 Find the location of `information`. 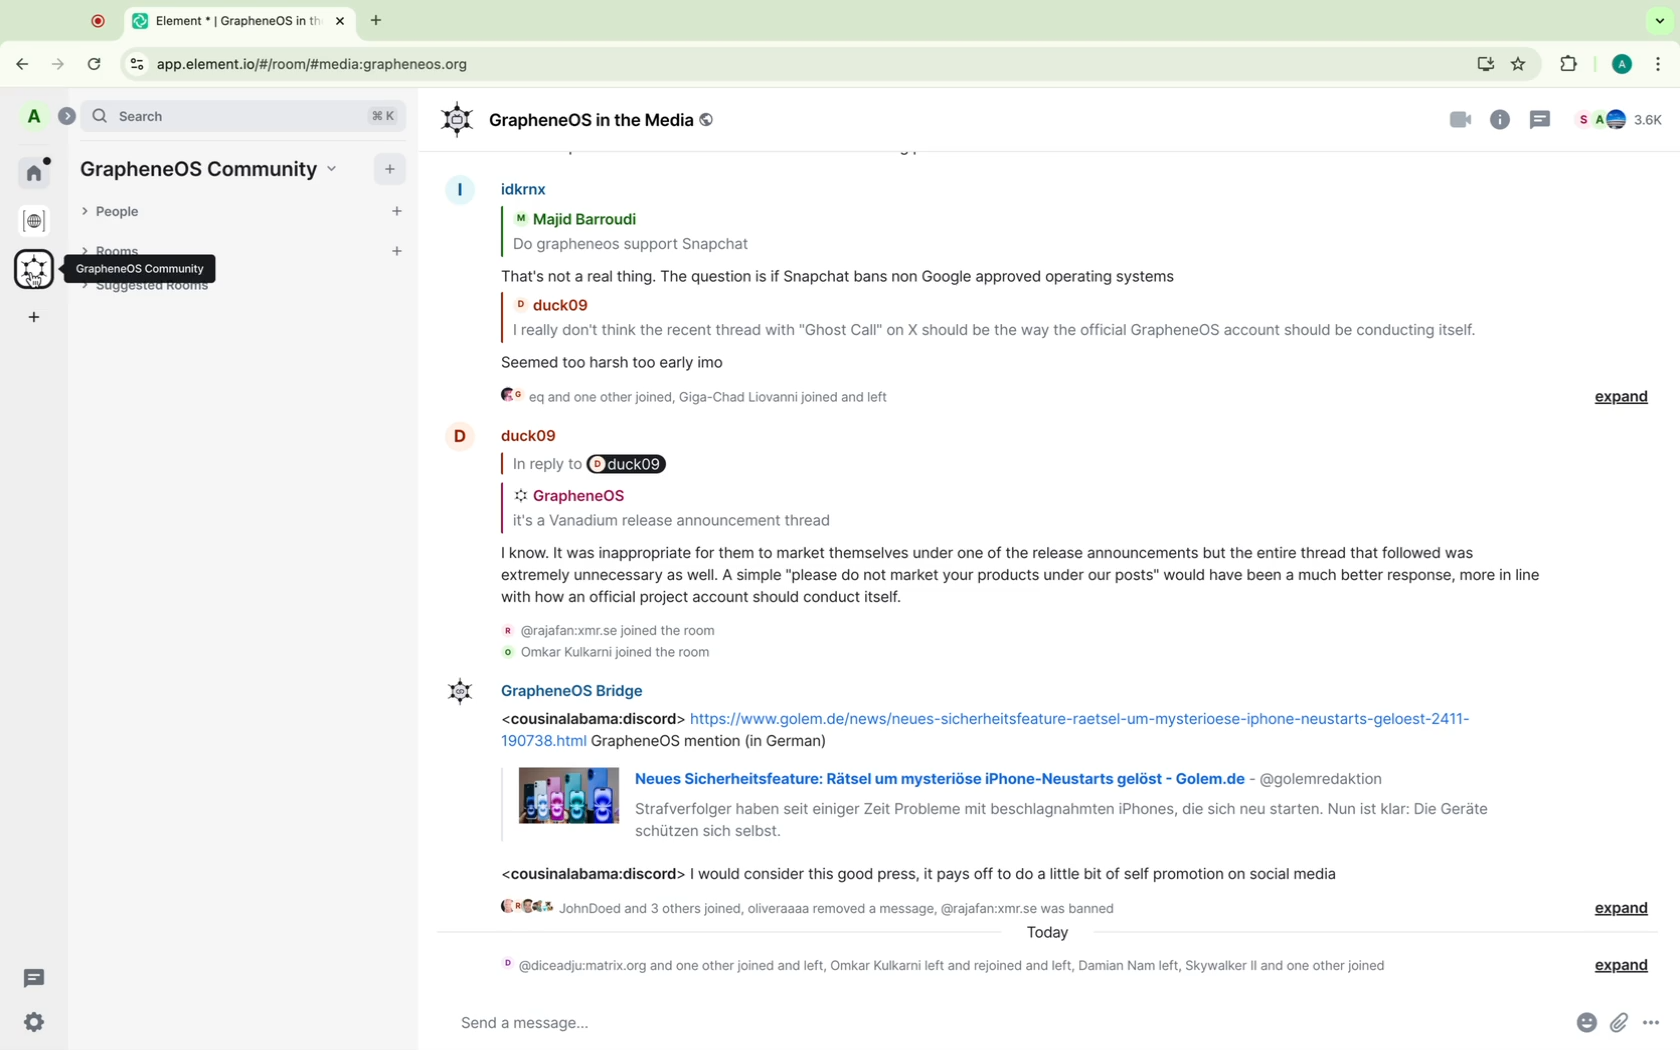

information is located at coordinates (1502, 118).